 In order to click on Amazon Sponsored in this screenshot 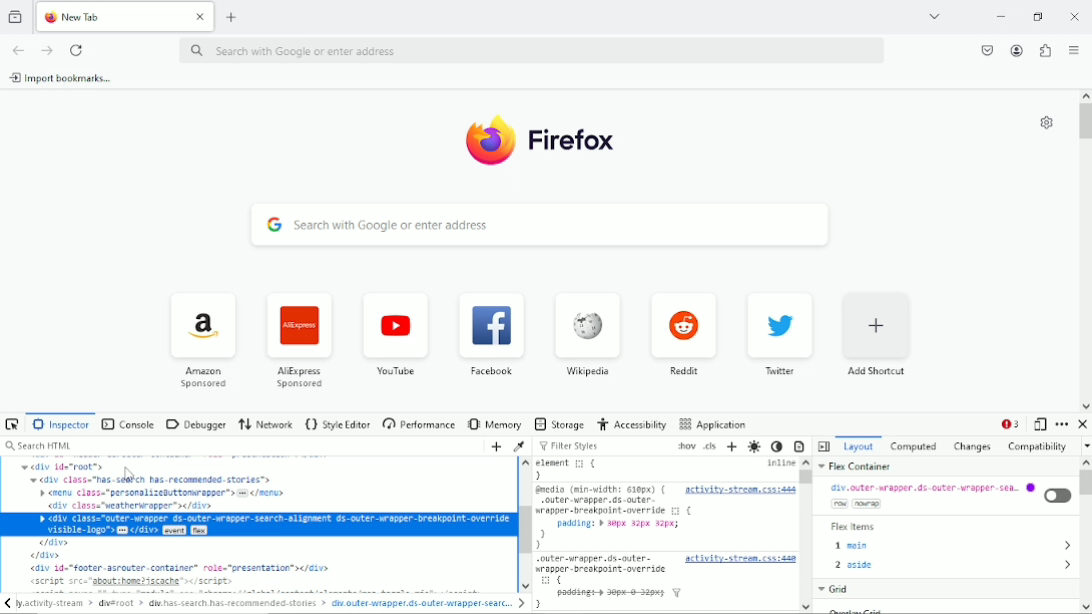, I will do `click(200, 339)`.